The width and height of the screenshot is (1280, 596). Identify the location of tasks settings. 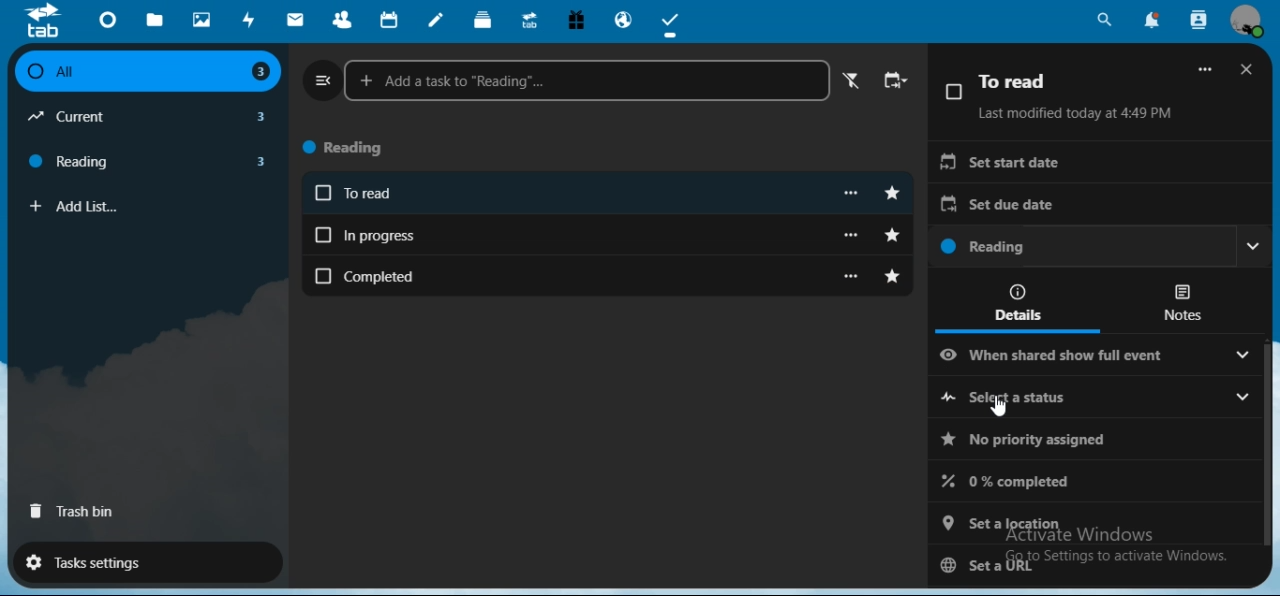
(146, 564).